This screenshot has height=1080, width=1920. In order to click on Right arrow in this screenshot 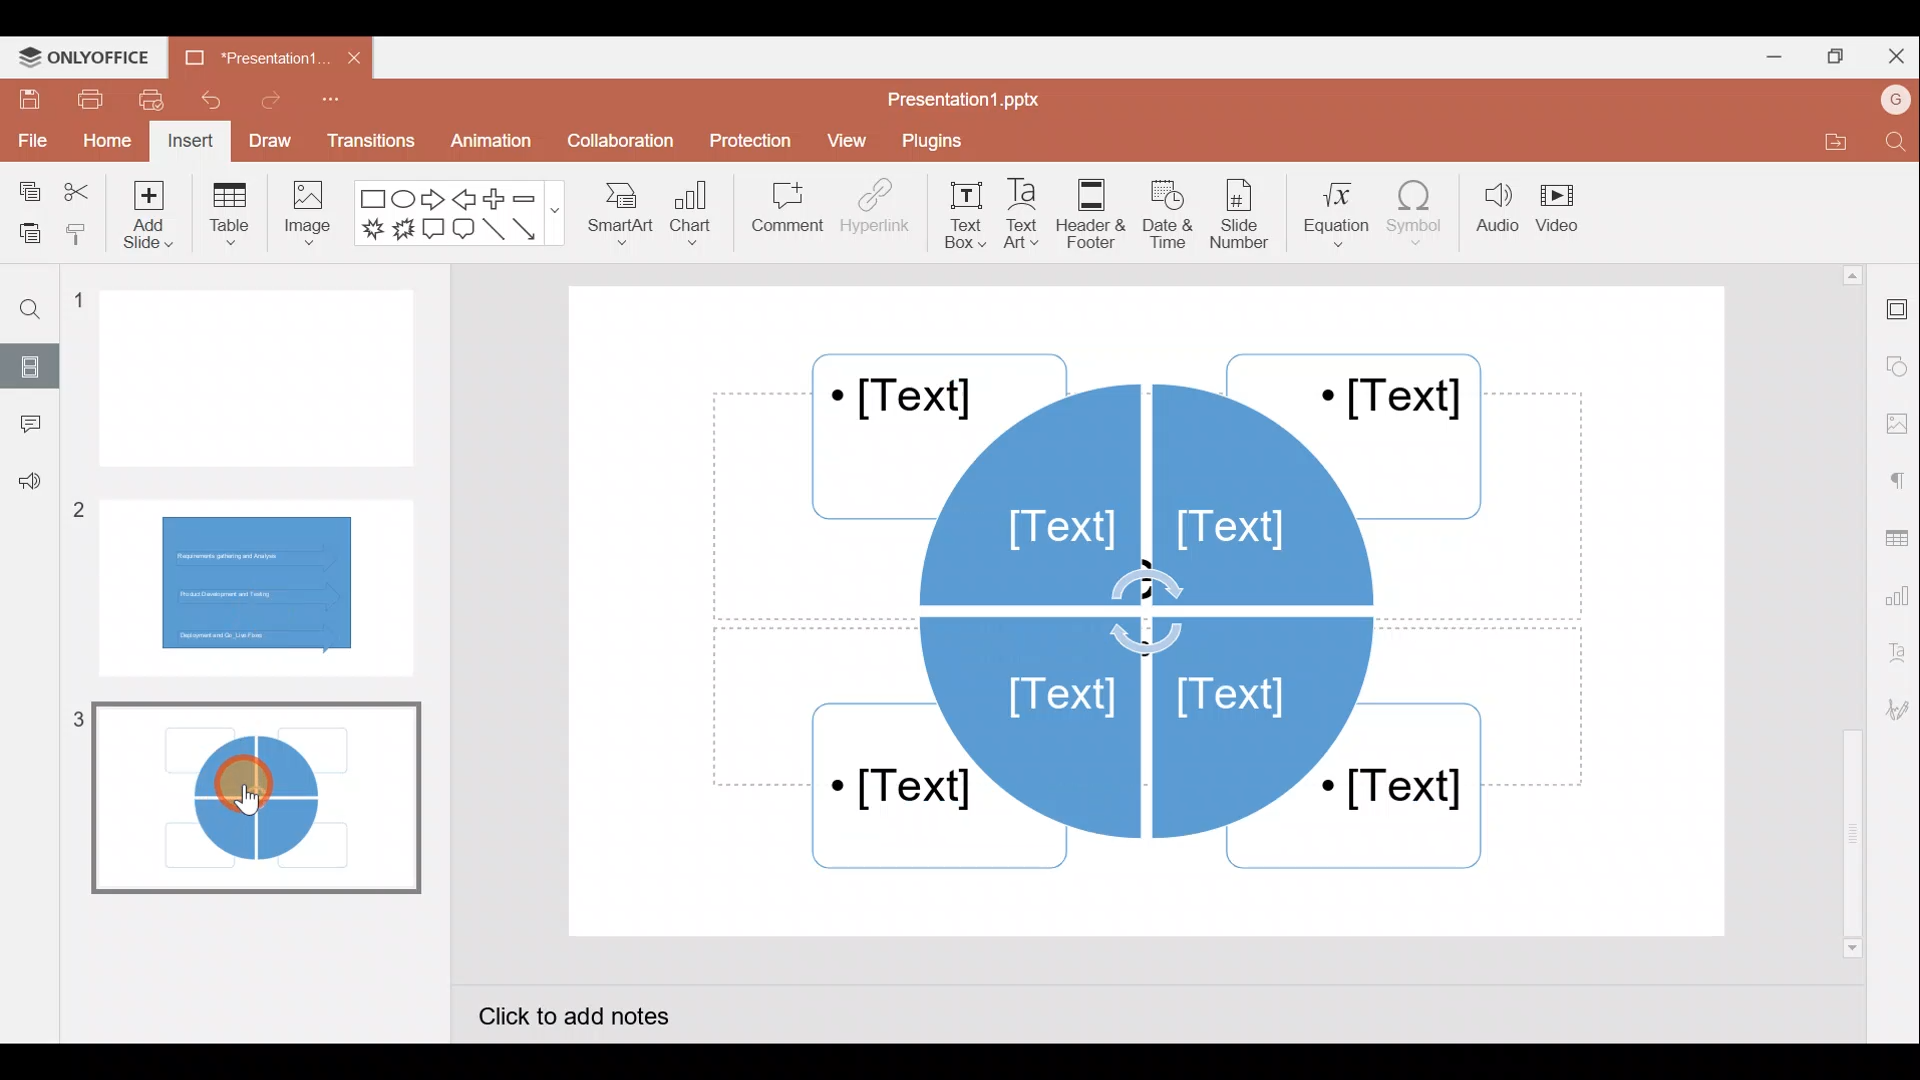, I will do `click(434, 201)`.